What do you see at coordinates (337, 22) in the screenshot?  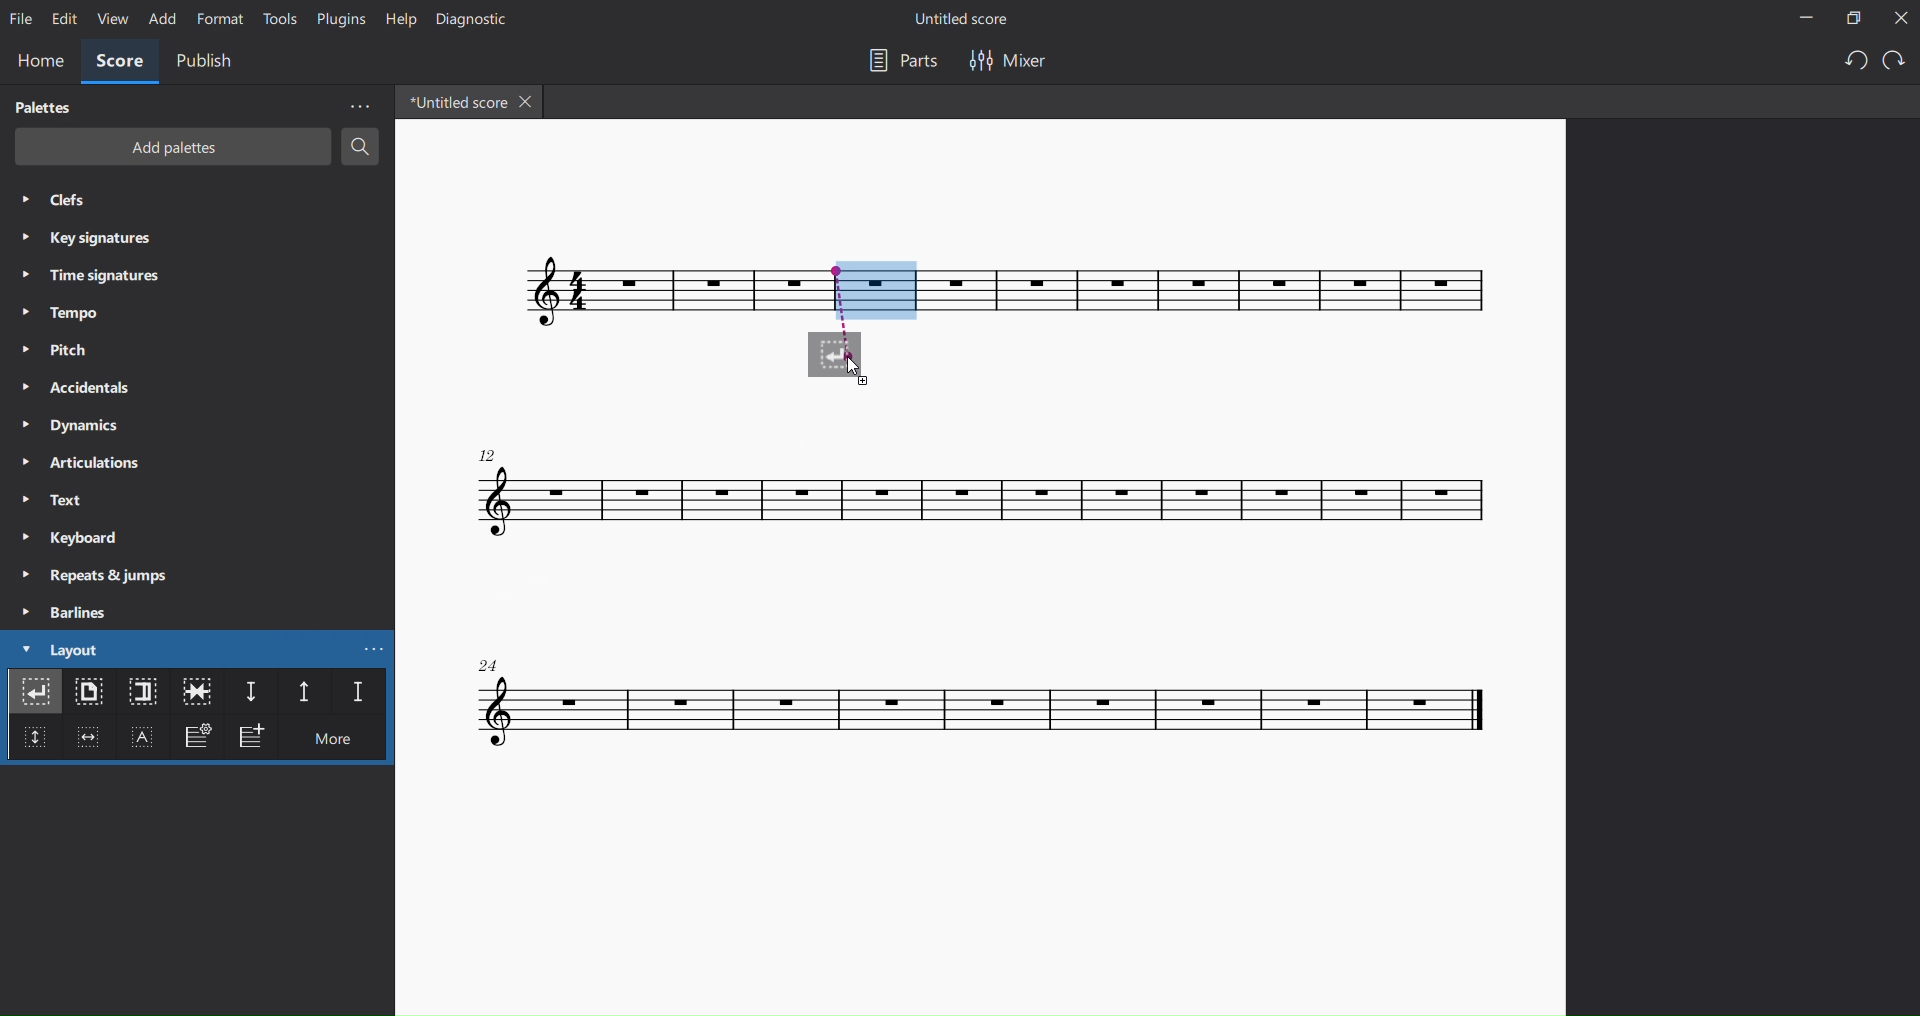 I see `plugins` at bounding box center [337, 22].